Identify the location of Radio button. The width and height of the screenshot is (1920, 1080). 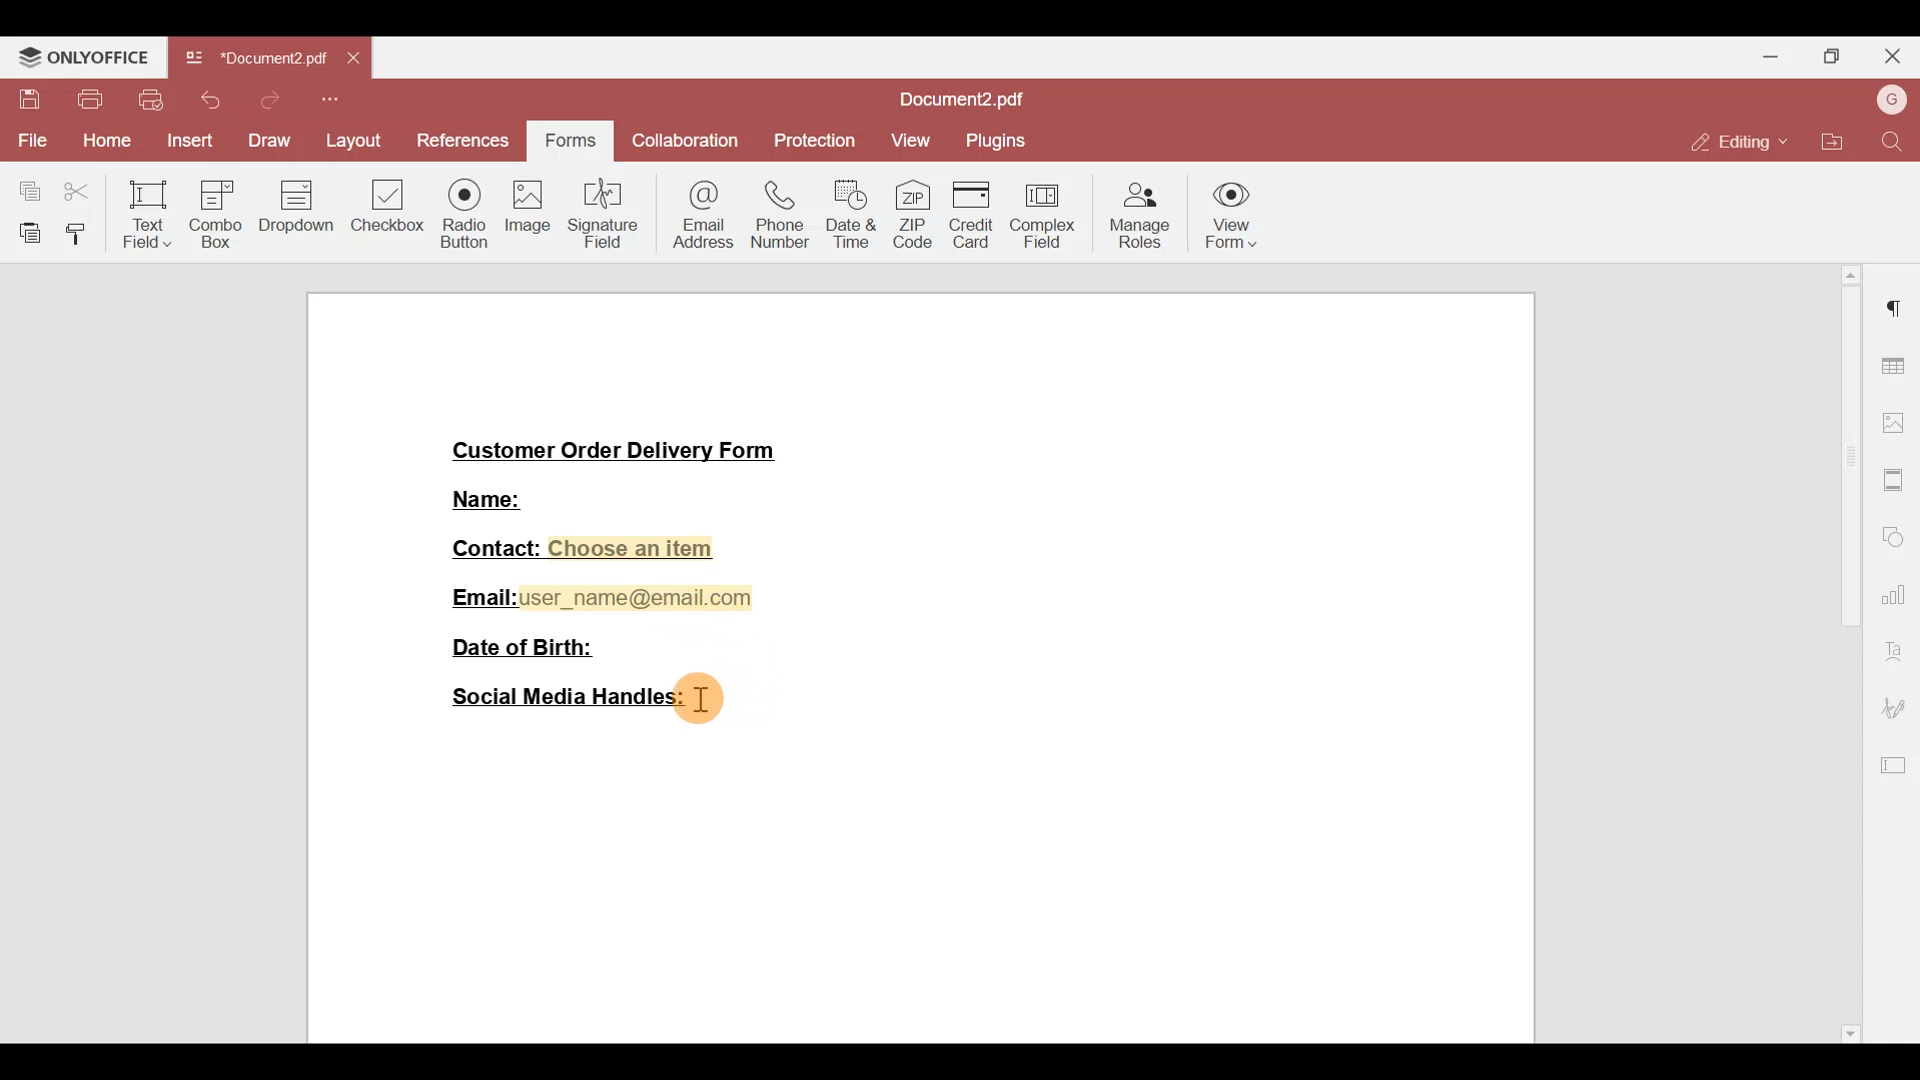
(458, 210).